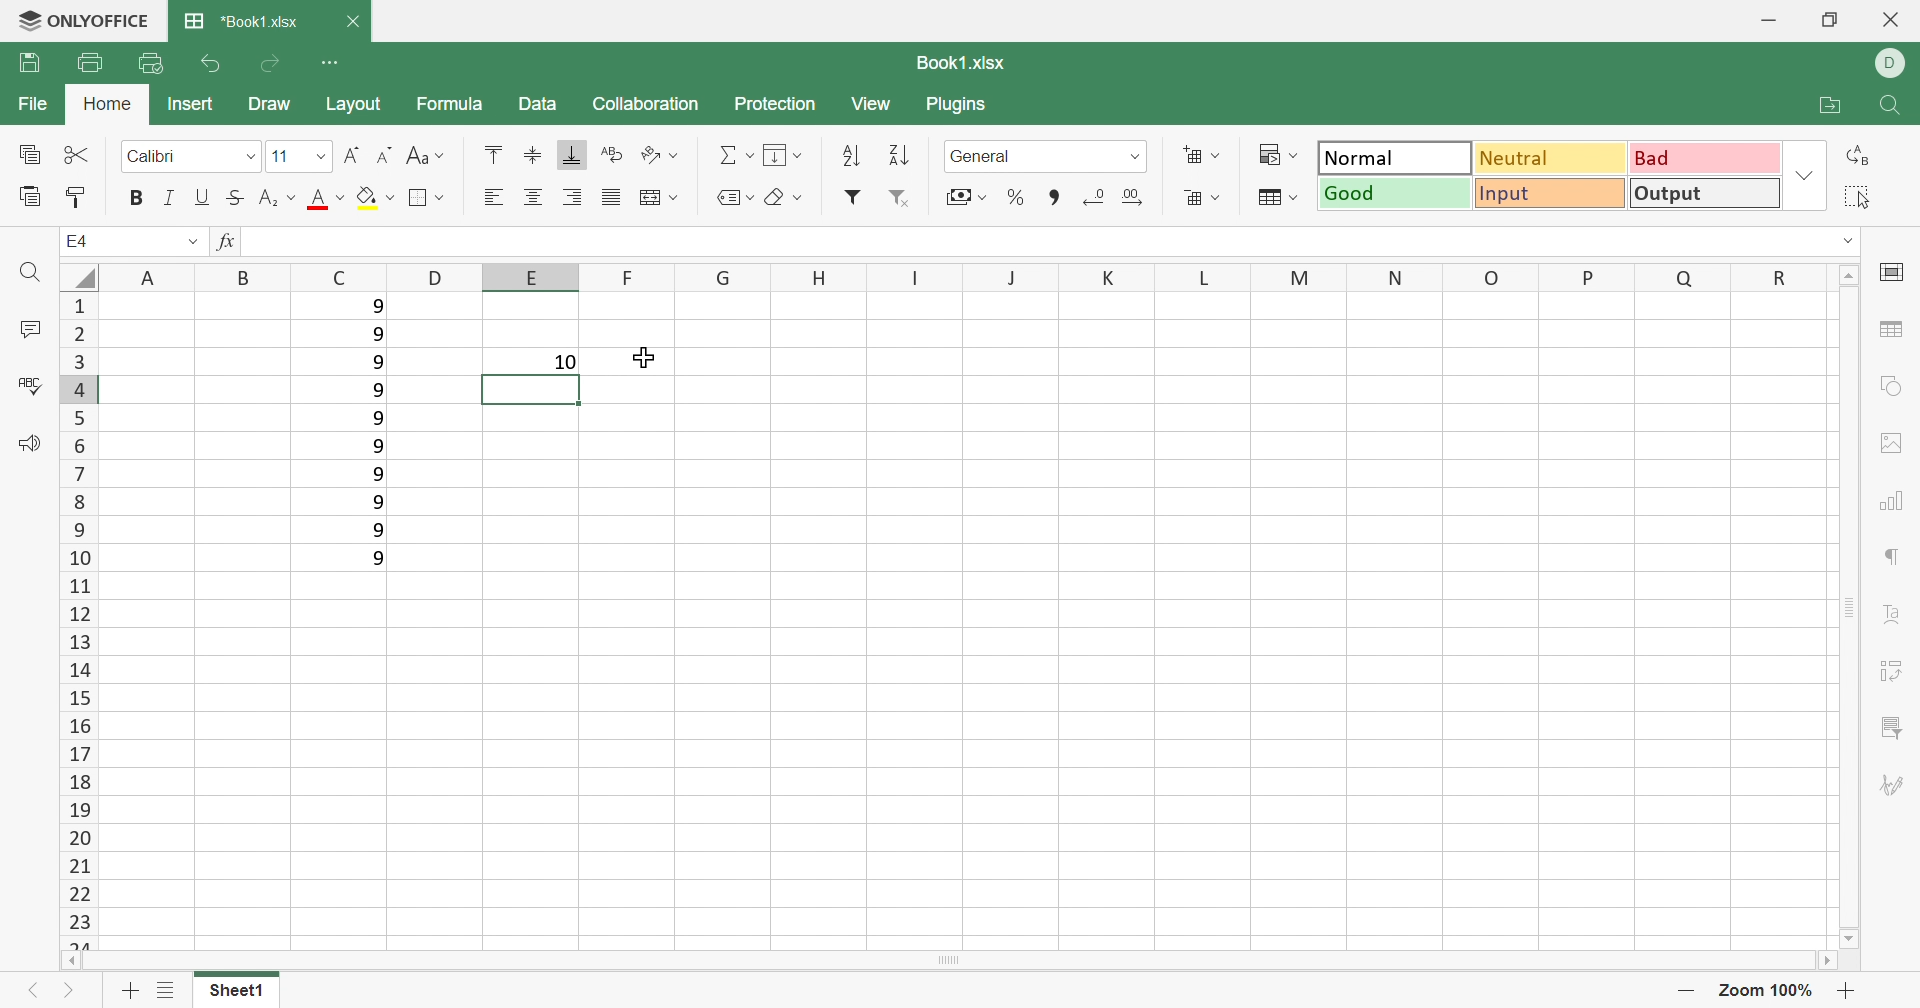  Describe the element at coordinates (1017, 197) in the screenshot. I see `Percent style` at that location.